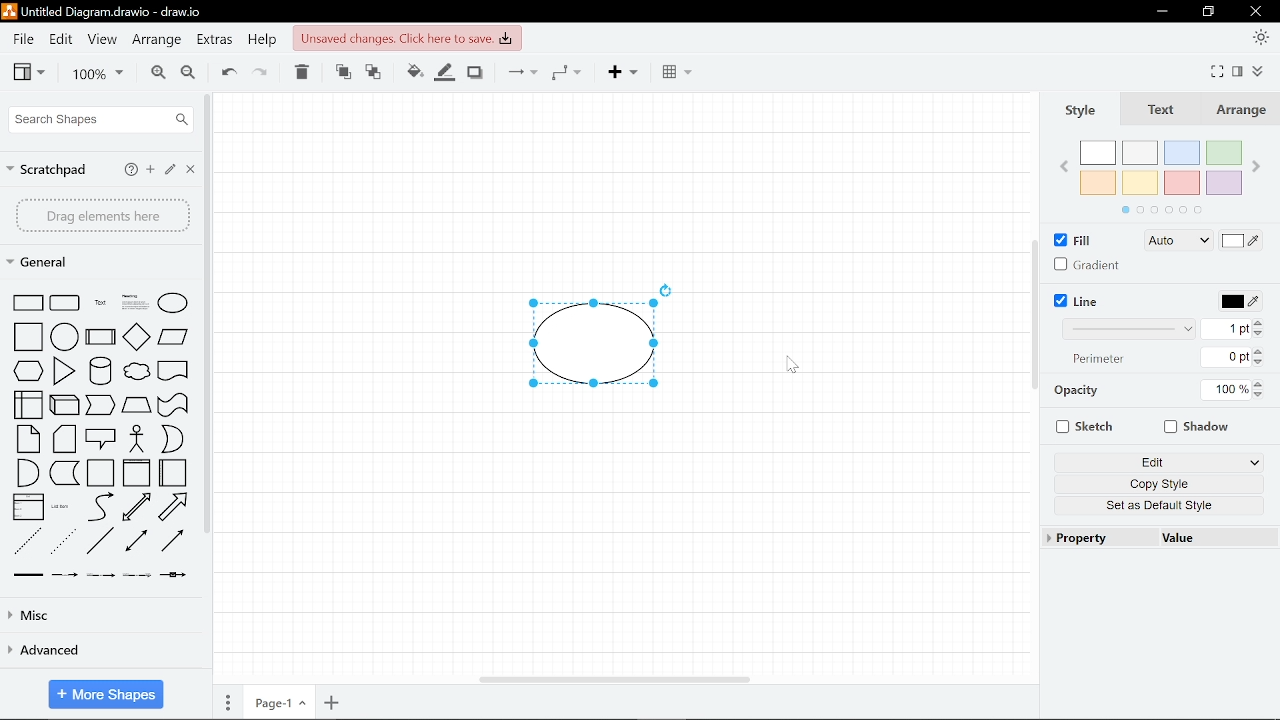 This screenshot has height=720, width=1280. What do you see at coordinates (131, 170) in the screenshot?
I see `help` at bounding box center [131, 170].